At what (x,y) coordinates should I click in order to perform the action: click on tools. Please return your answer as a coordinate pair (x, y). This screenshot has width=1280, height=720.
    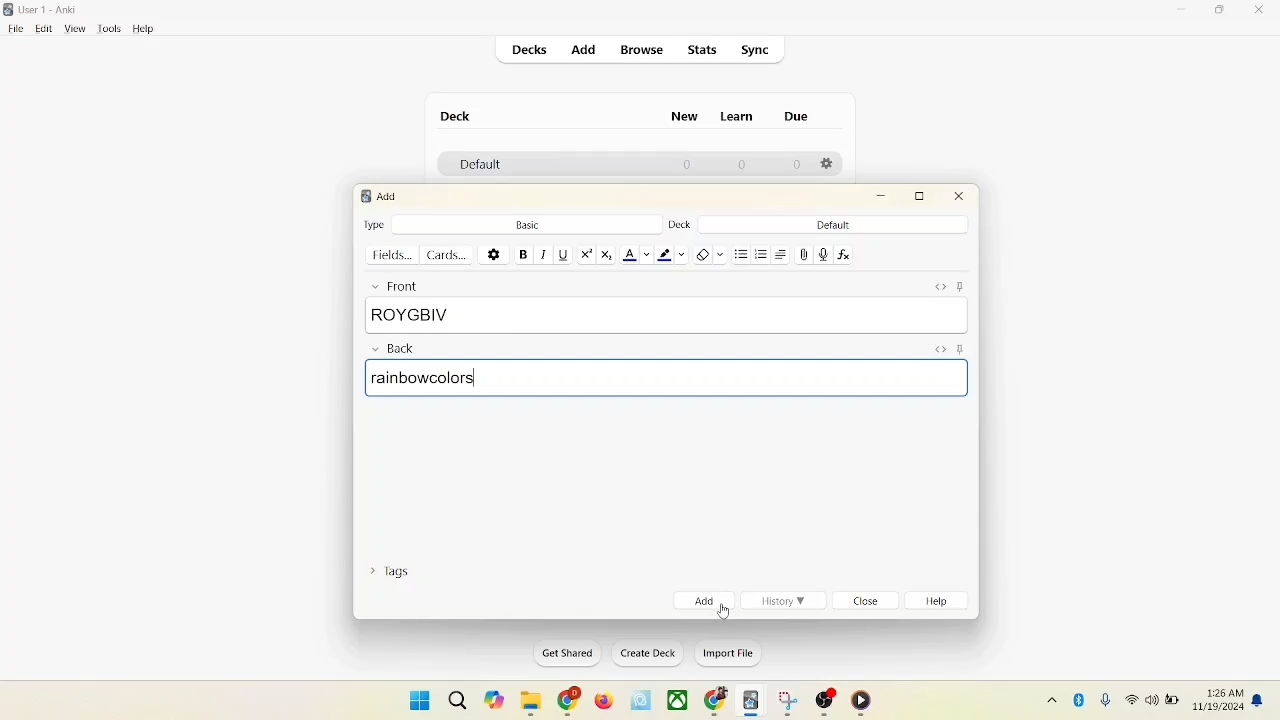
    Looking at the image, I should click on (109, 29).